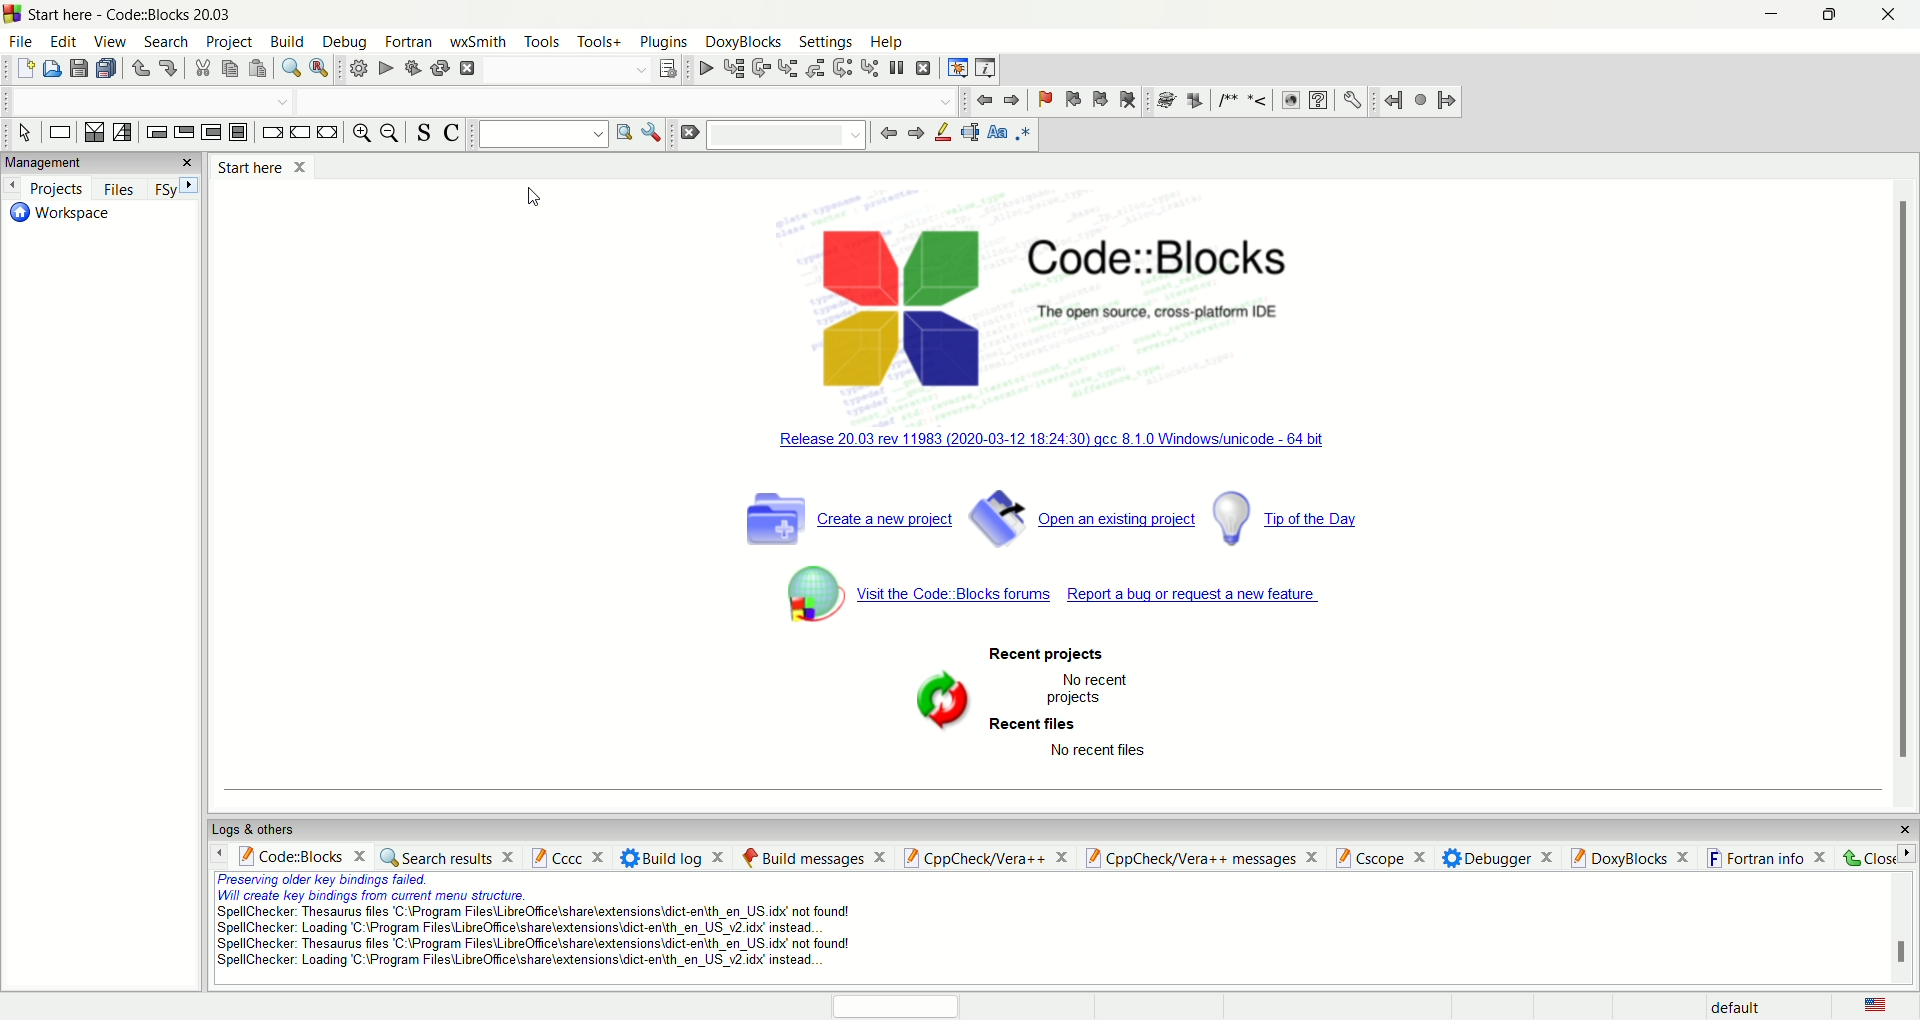  What do you see at coordinates (533, 200) in the screenshot?
I see `Cursor` at bounding box center [533, 200].